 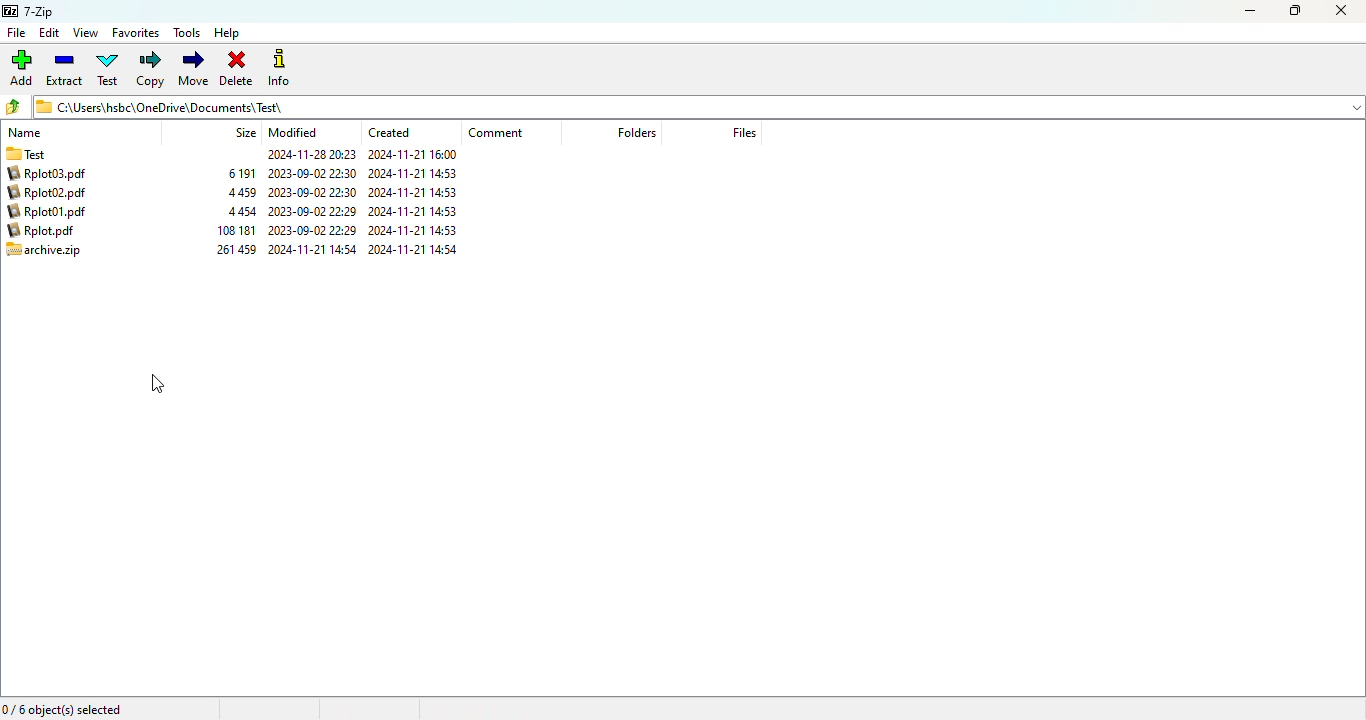 What do you see at coordinates (50, 249) in the screenshot?
I see `Rplot.pdf 108181 2023-09-02 22:29 2024-11-21 14:53` at bounding box center [50, 249].